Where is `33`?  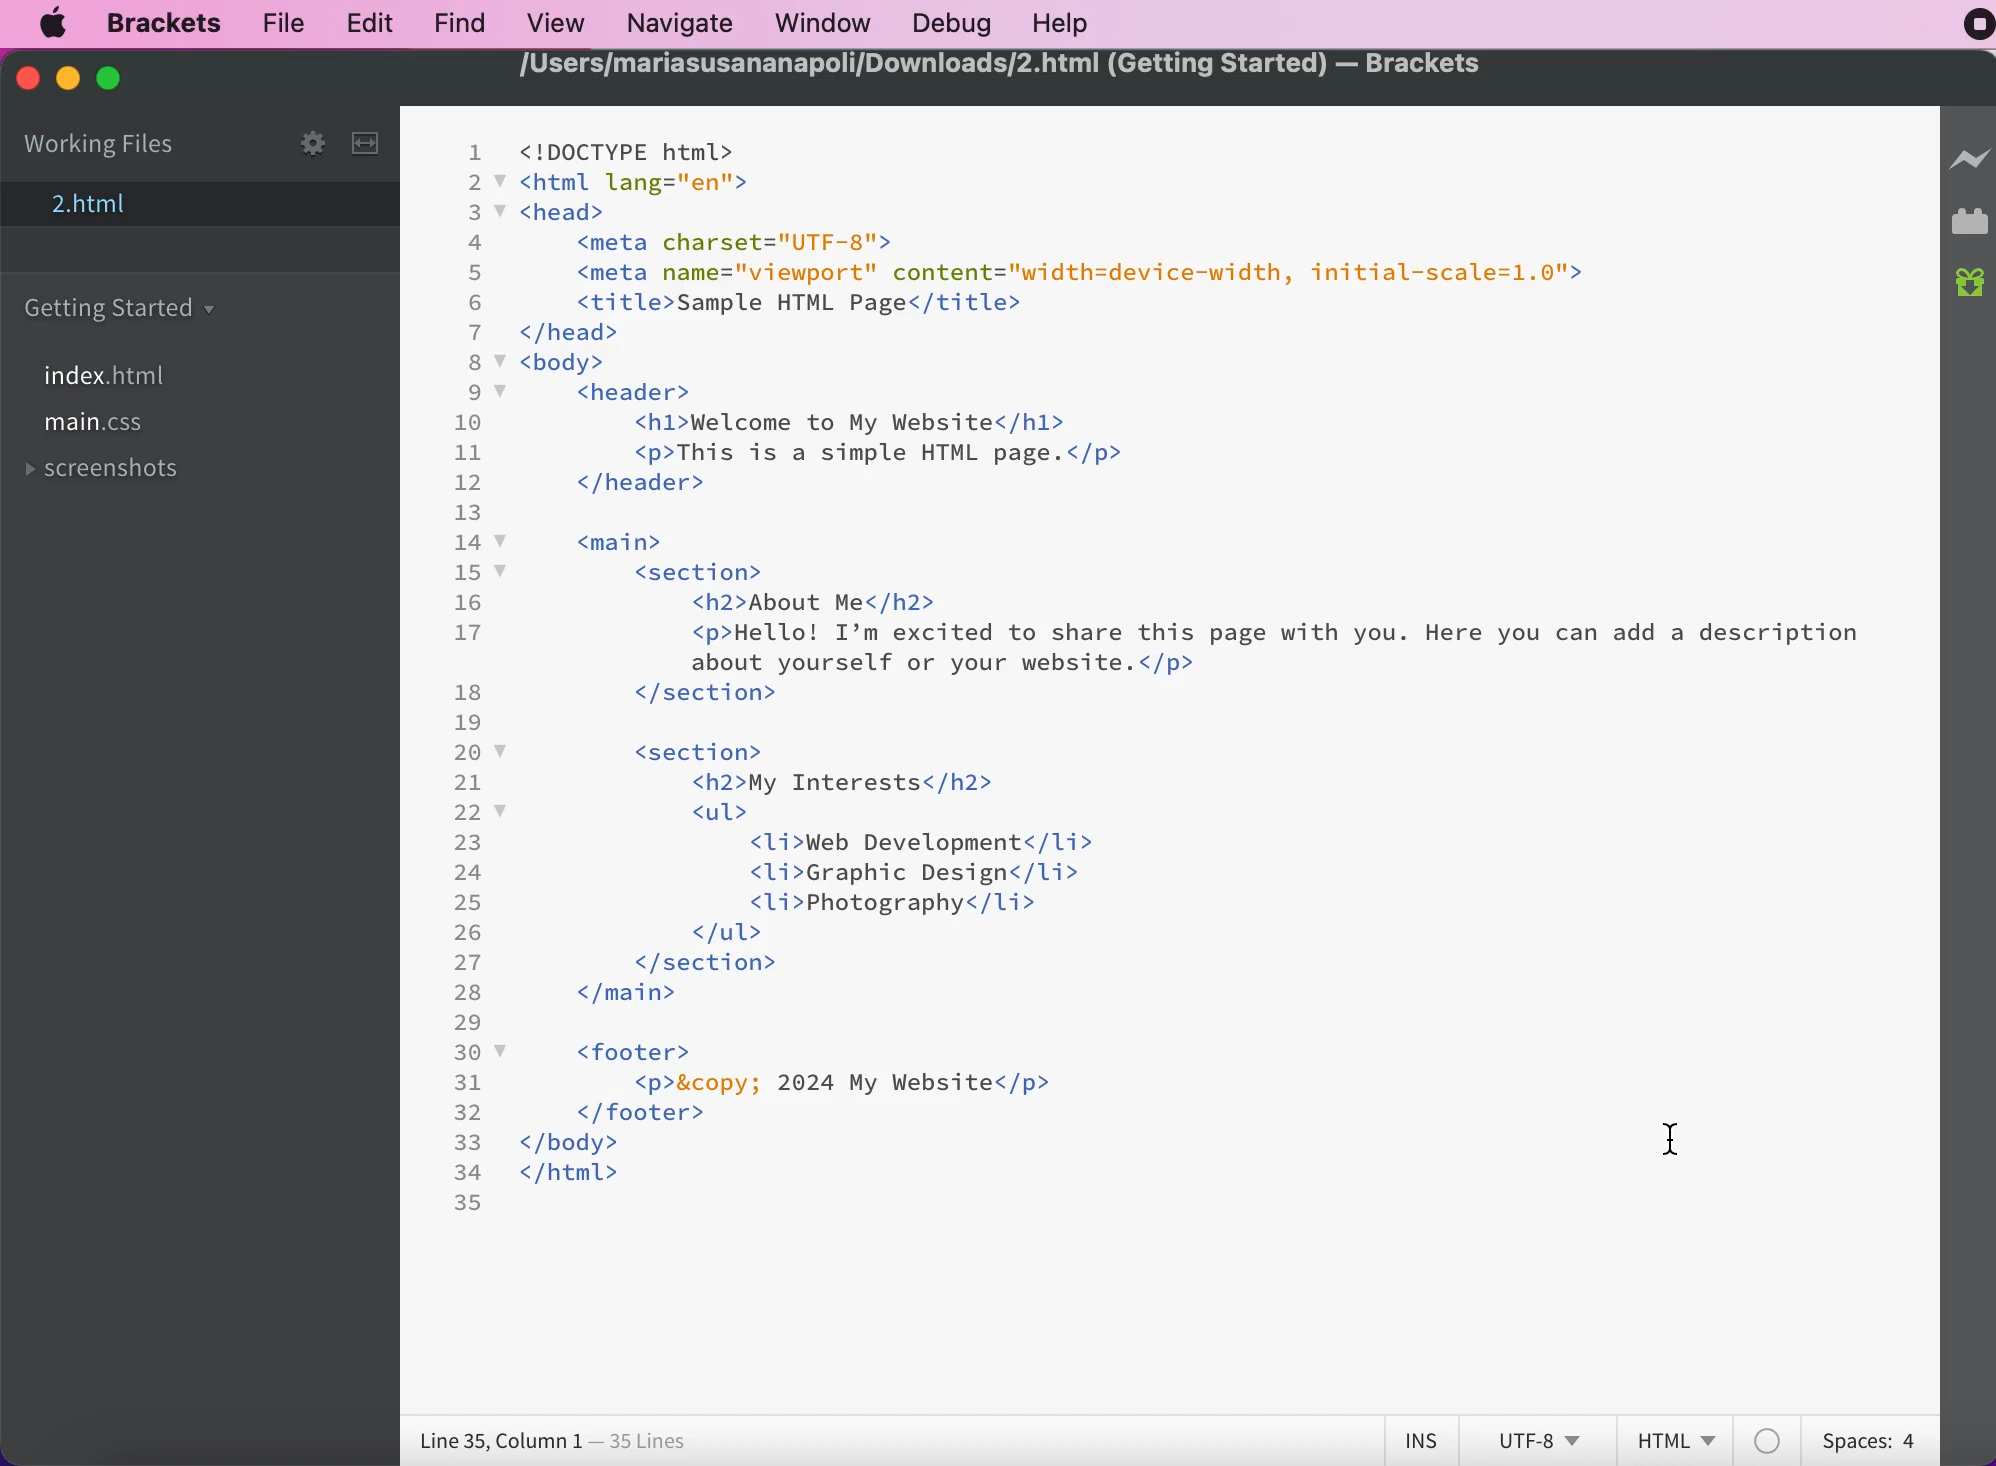 33 is located at coordinates (468, 1142).